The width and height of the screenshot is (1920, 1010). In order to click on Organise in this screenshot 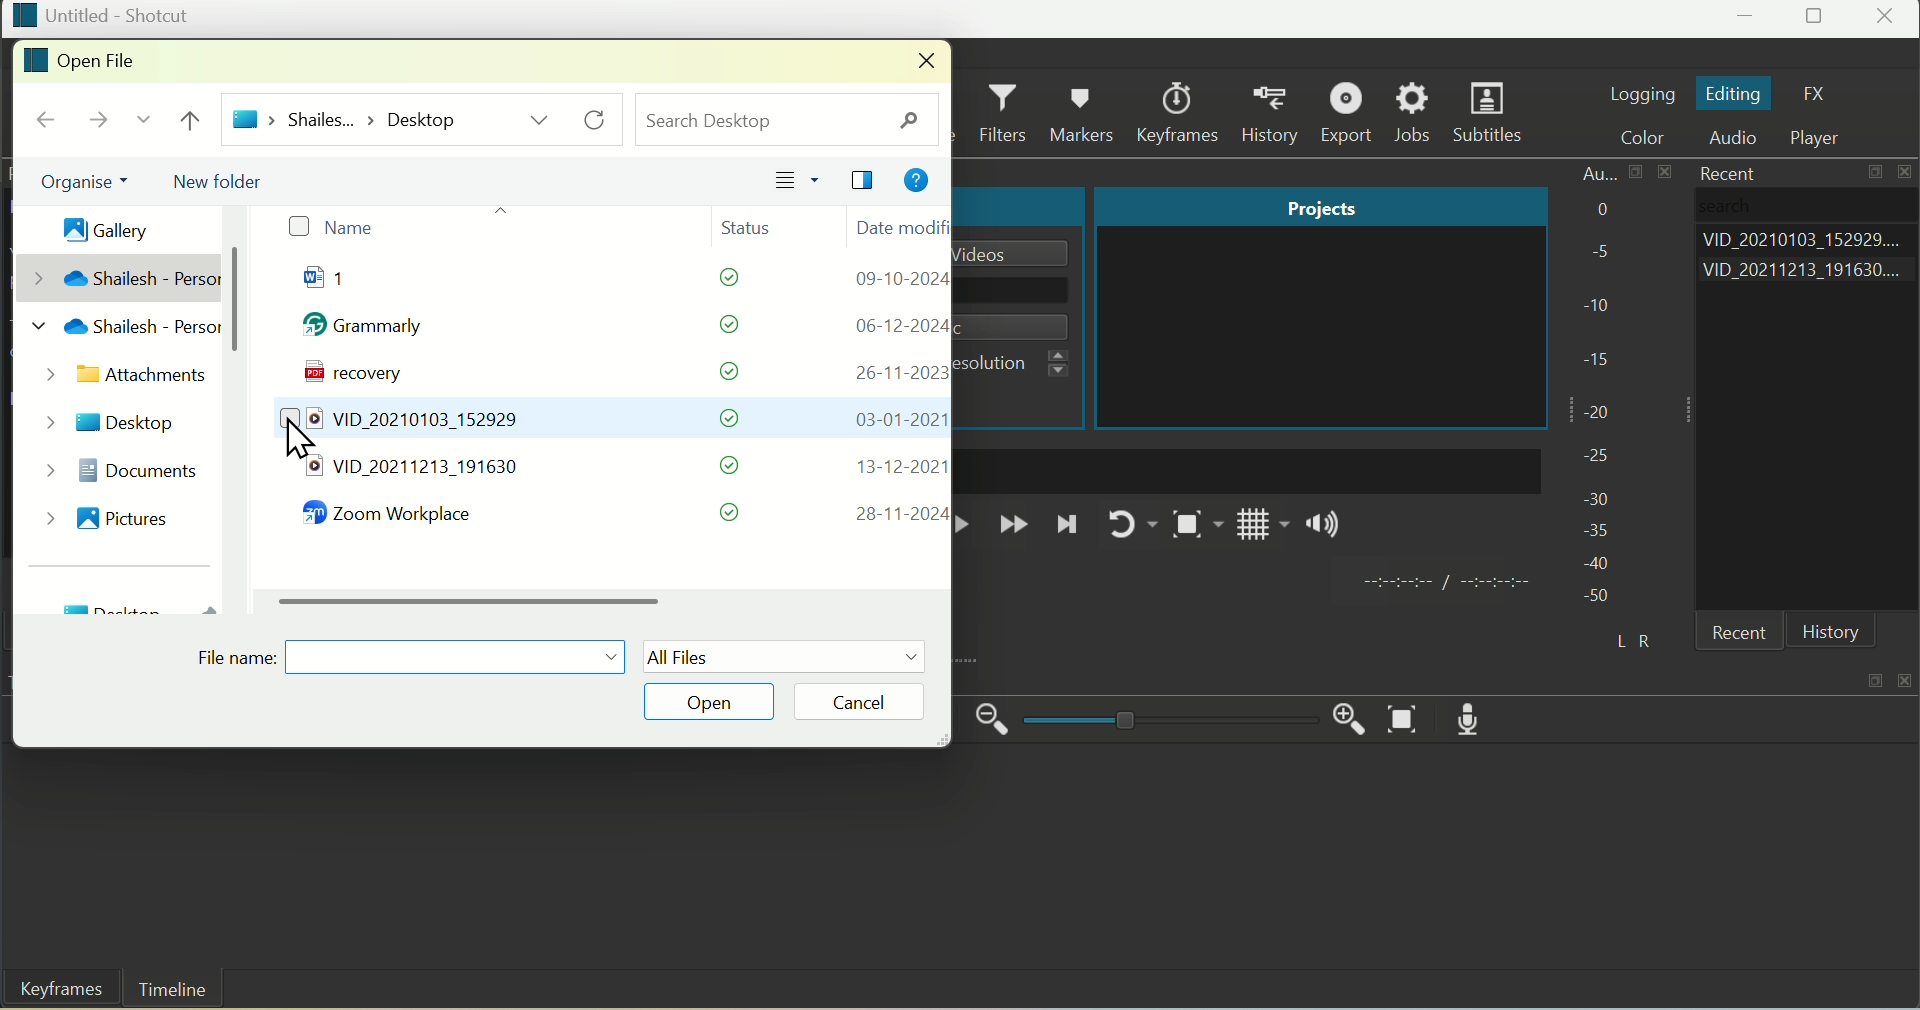, I will do `click(75, 182)`.